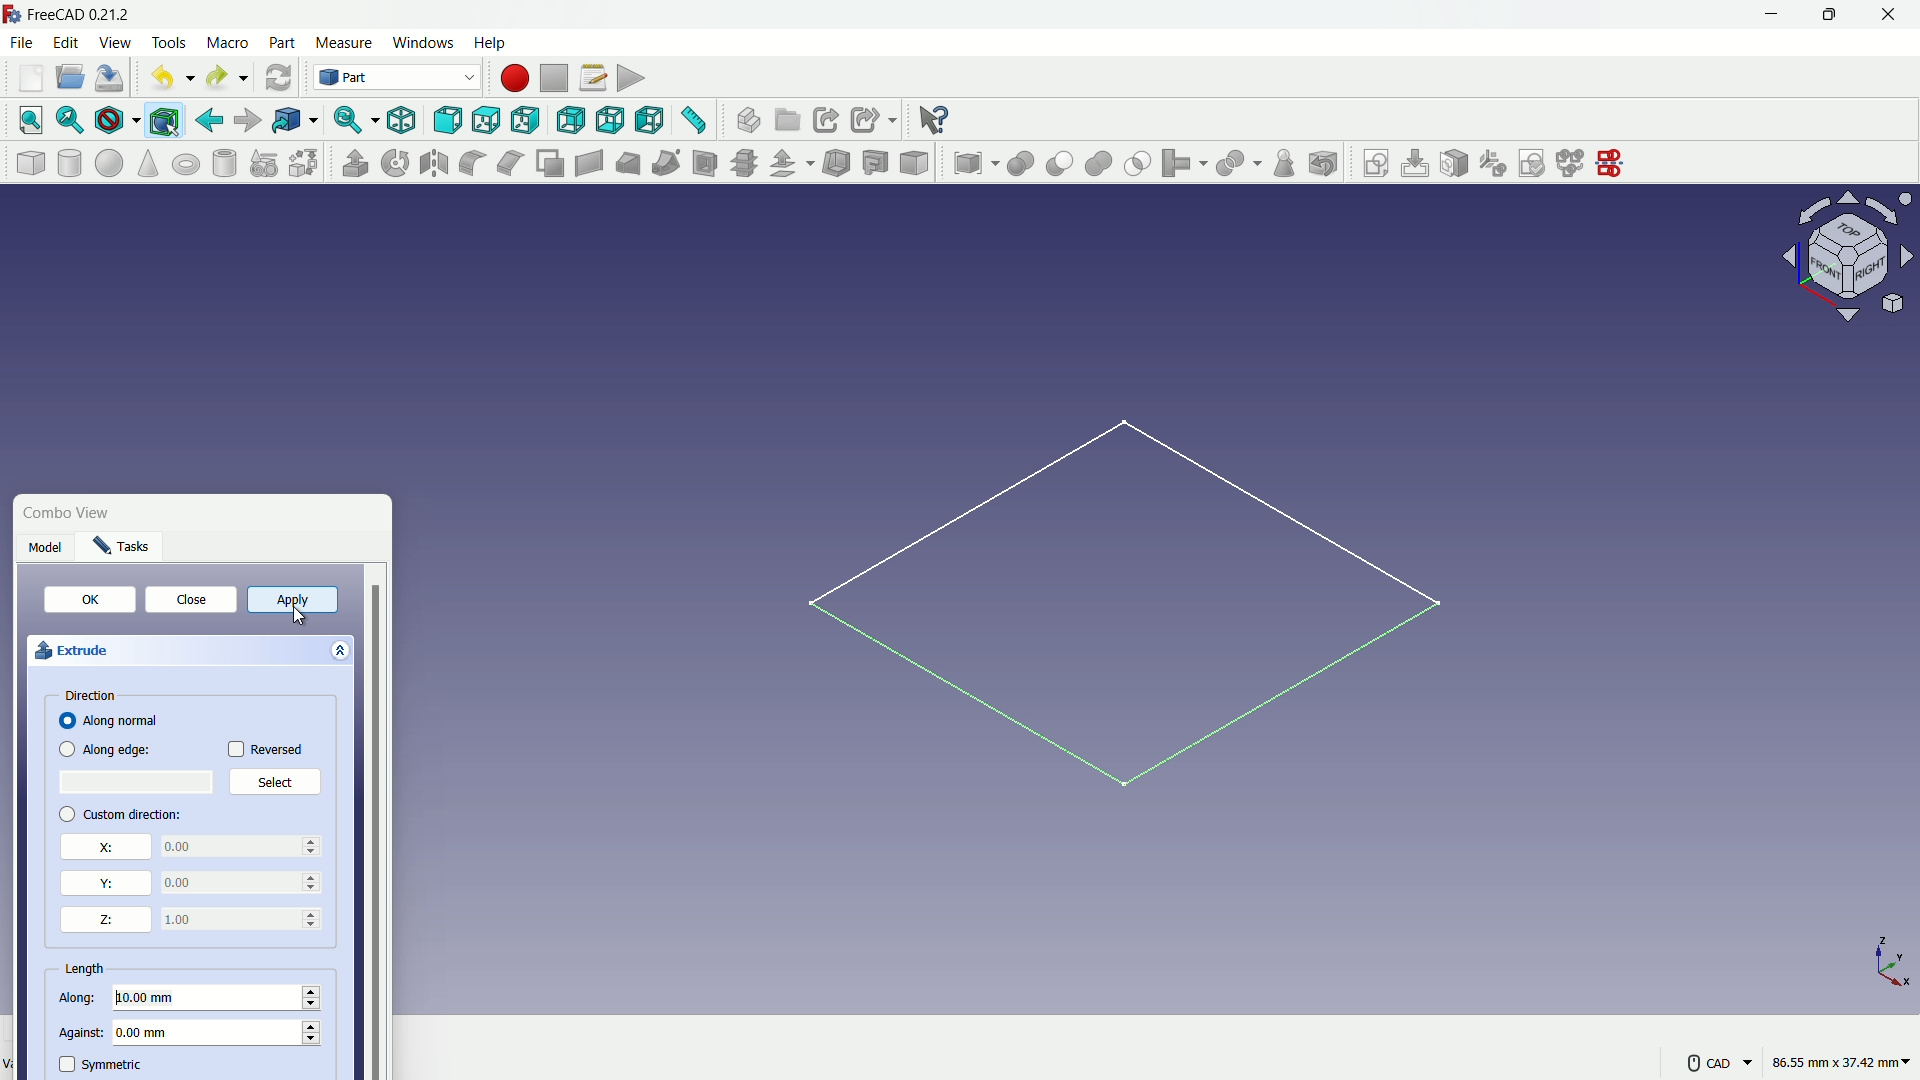  Describe the element at coordinates (129, 722) in the screenshot. I see `Along normal` at that location.